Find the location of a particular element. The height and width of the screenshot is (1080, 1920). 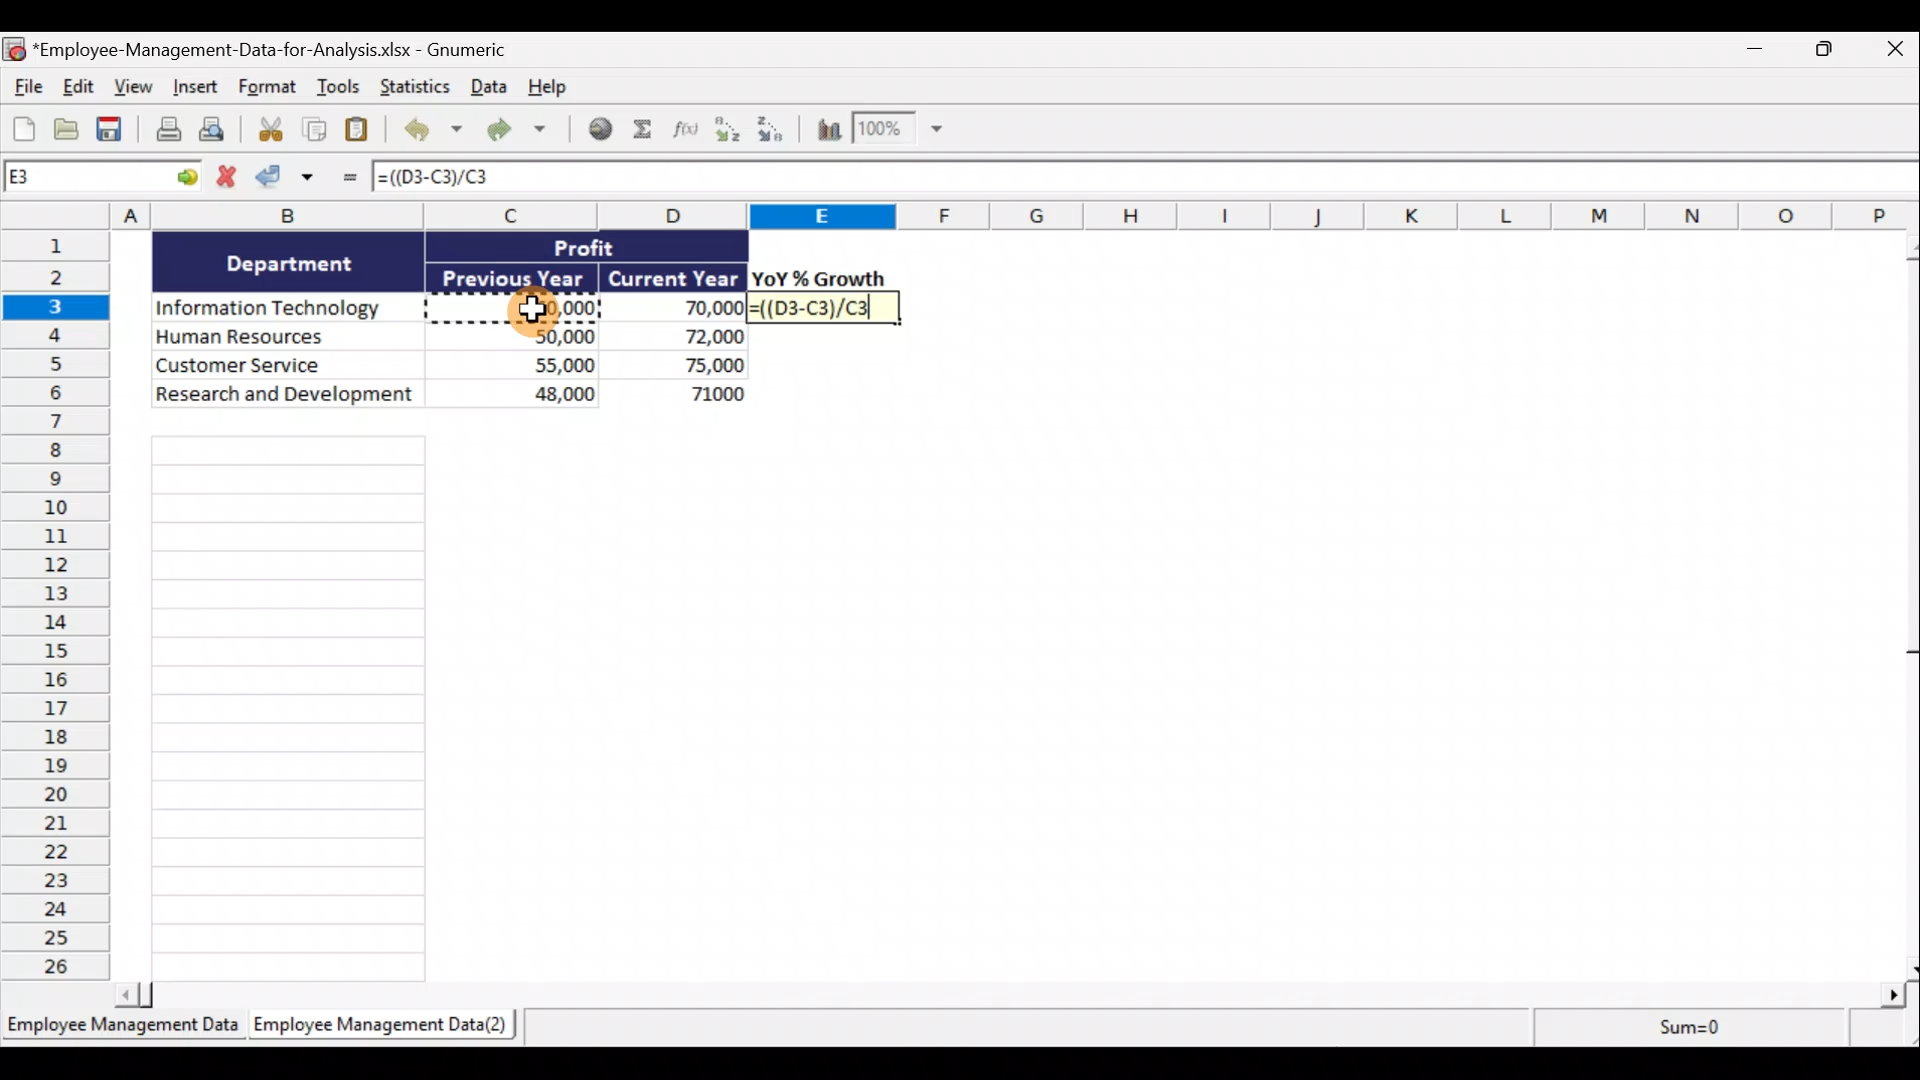

Insert hyperlink is located at coordinates (599, 131).